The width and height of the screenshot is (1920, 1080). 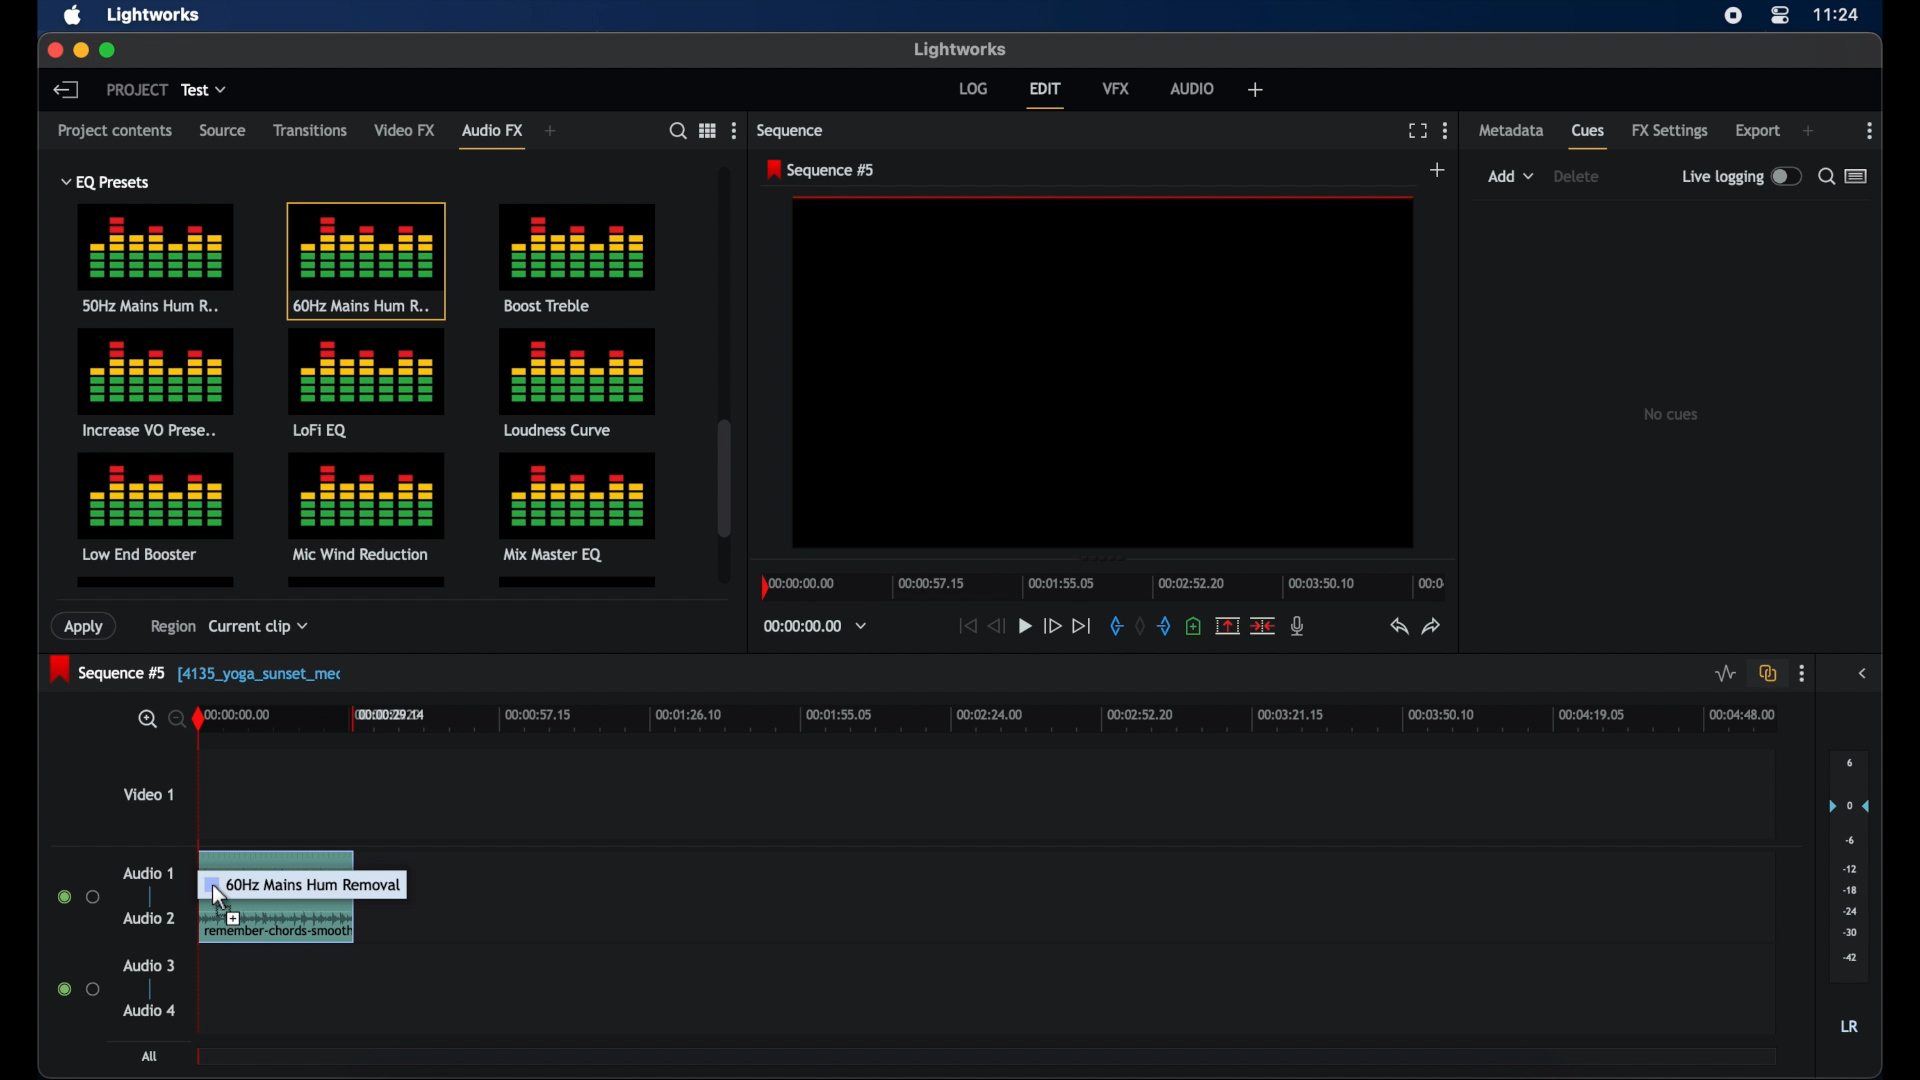 I want to click on cursor, so click(x=222, y=895).